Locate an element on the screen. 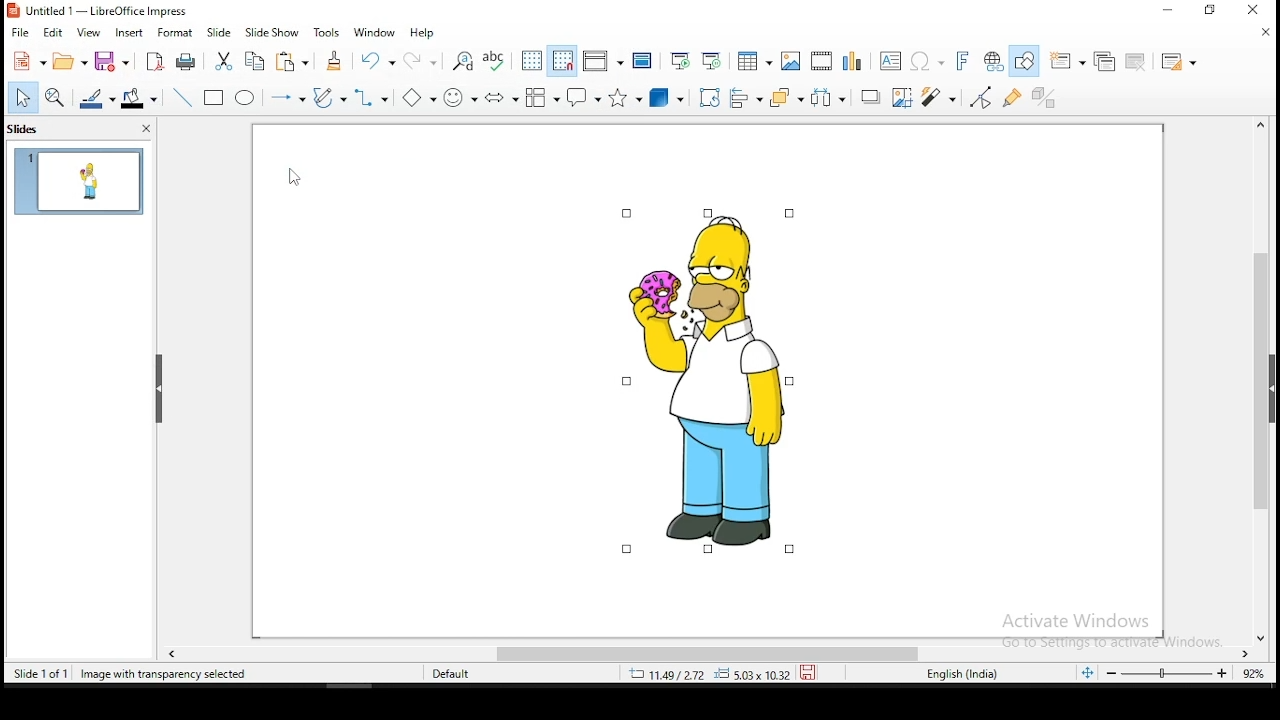 The width and height of the screenshot is (1280, 720). rectangle is located at coordinates (215, 98).